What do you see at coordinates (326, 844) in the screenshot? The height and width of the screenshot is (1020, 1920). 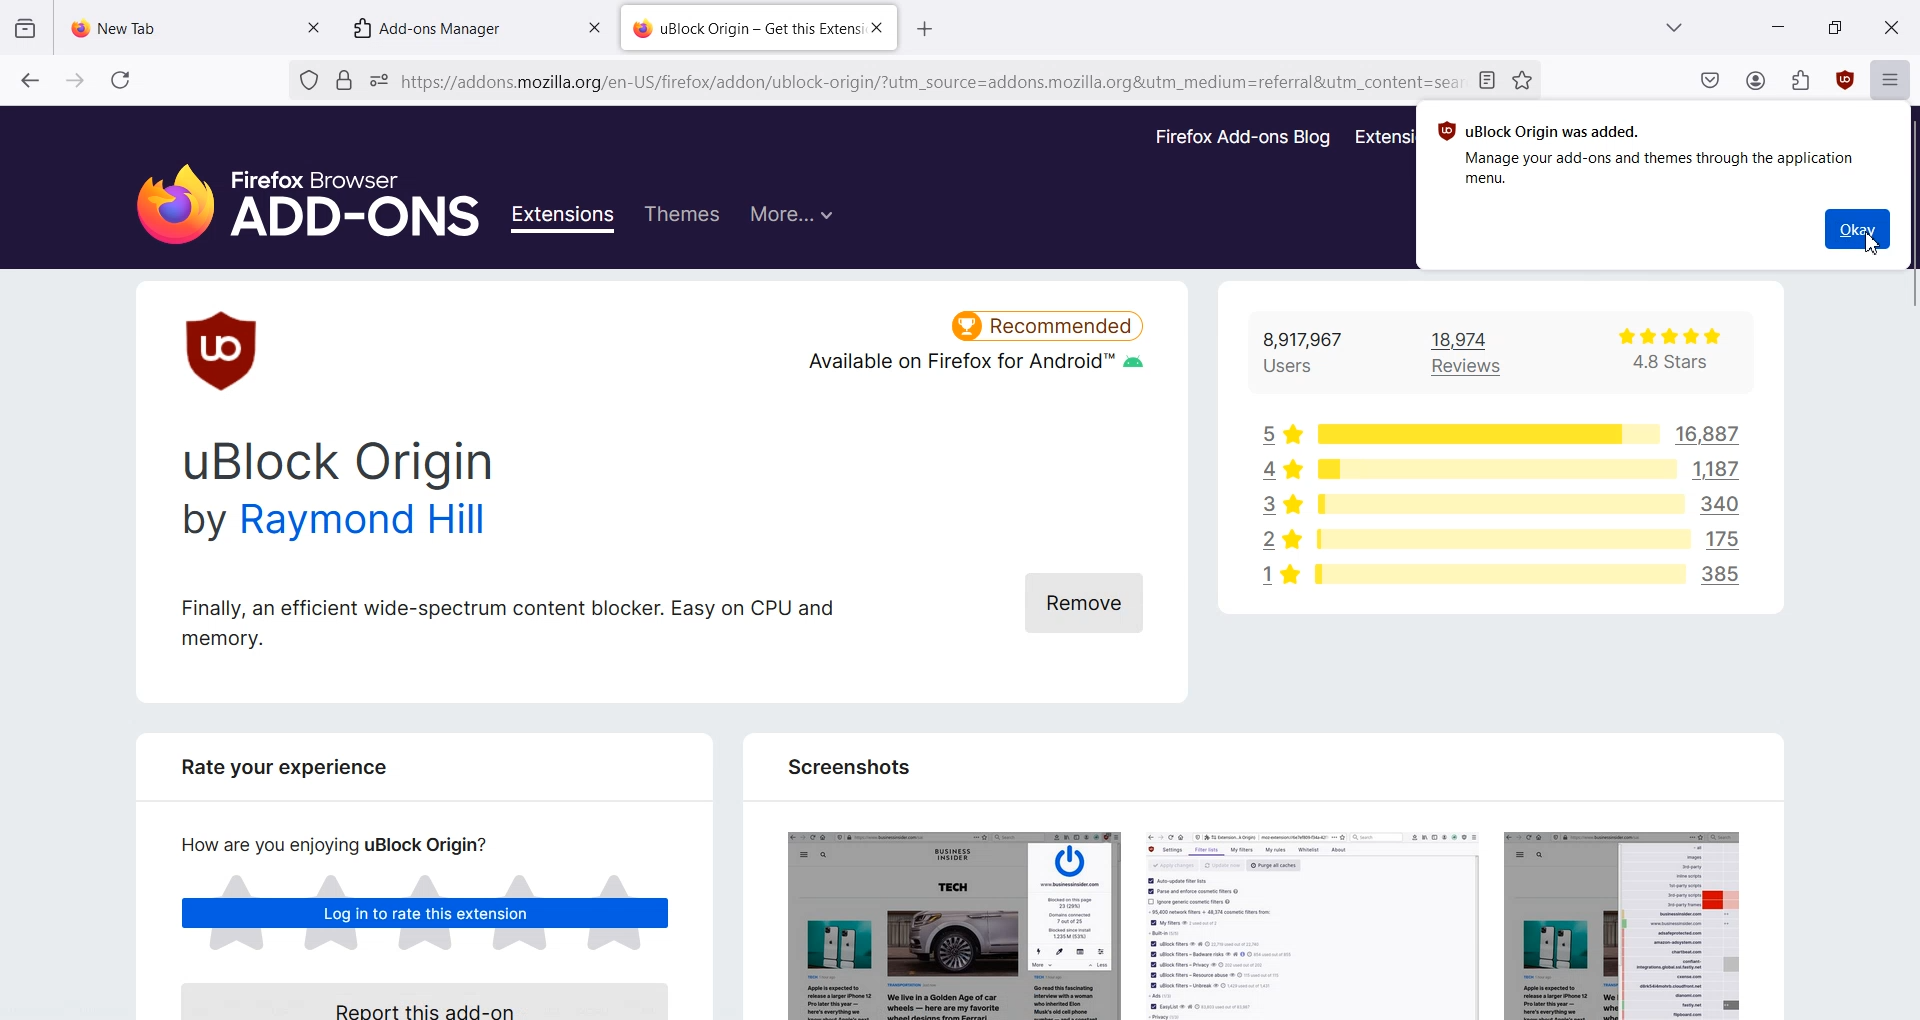 I see `How are you enjoying uBlock Origin?` at bounding box center [326, 844].